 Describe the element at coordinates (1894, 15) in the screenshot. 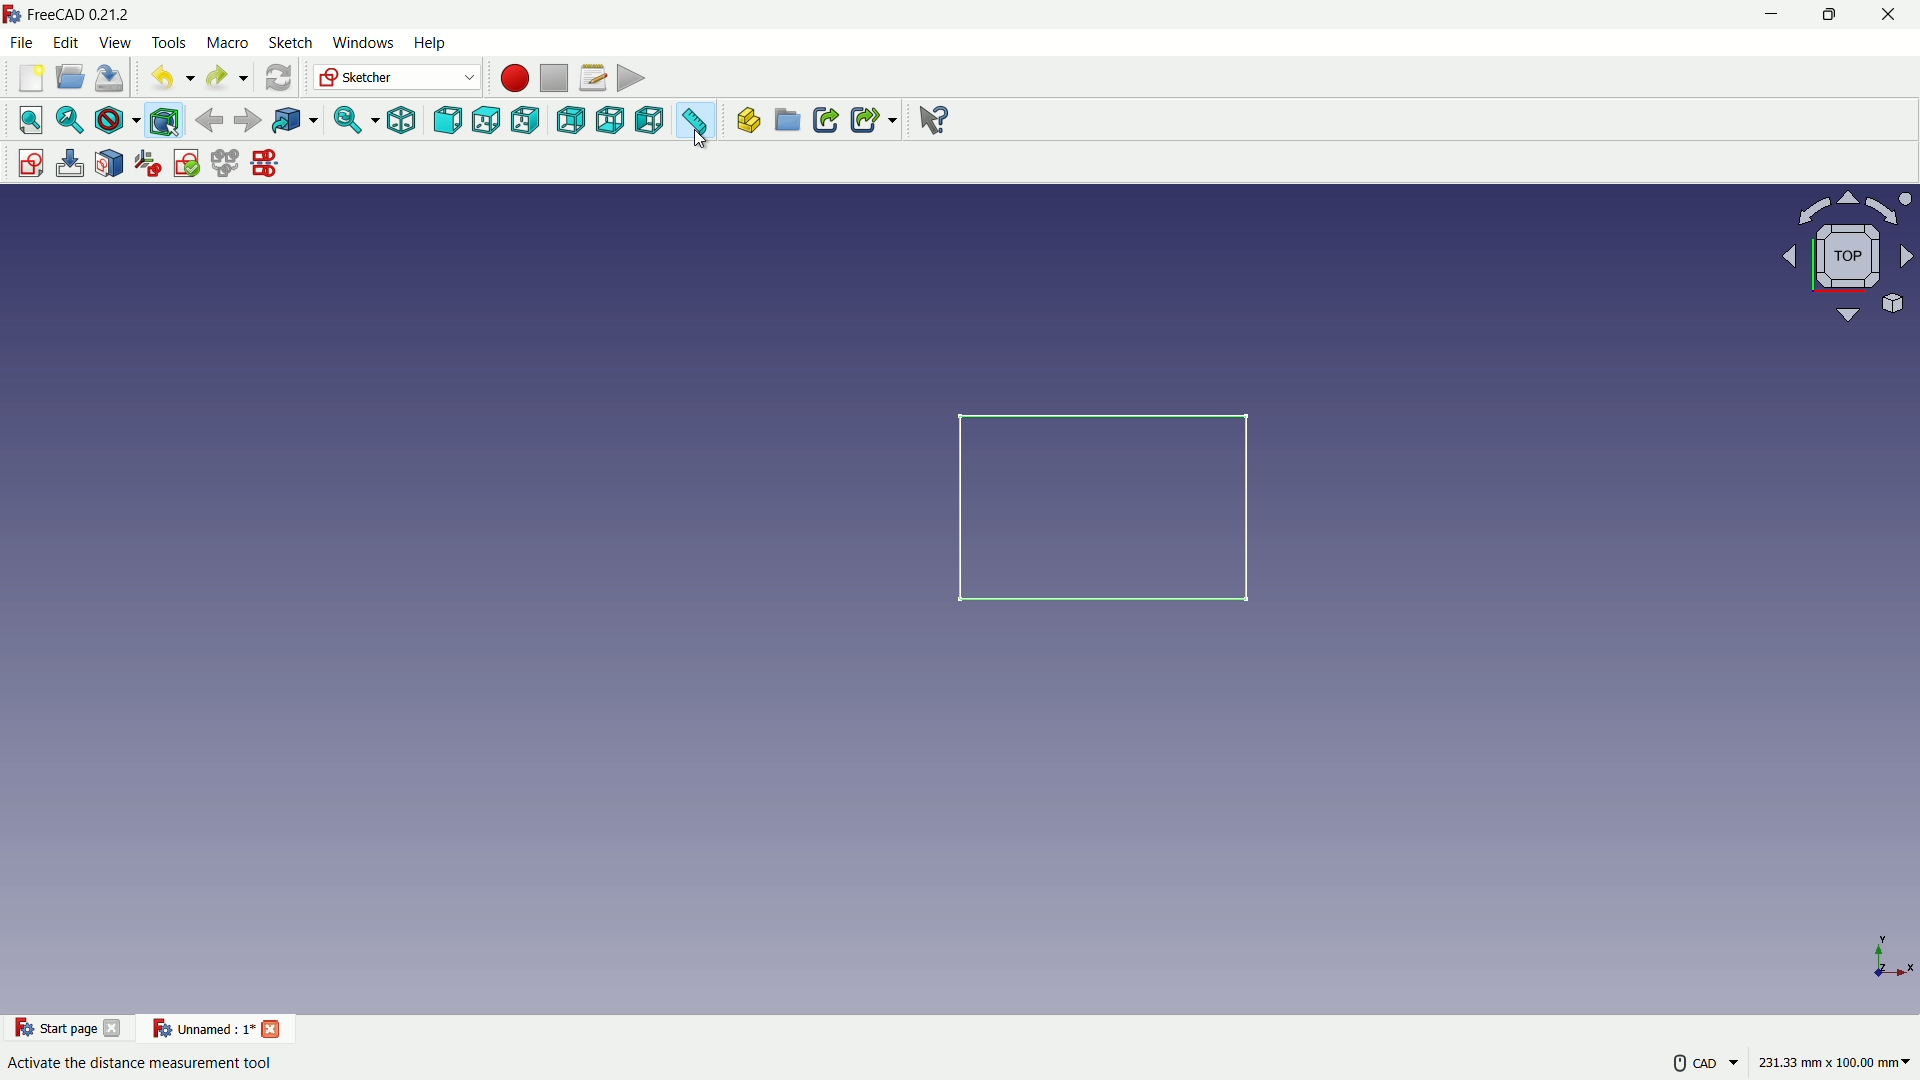

I see `close app` at that location.